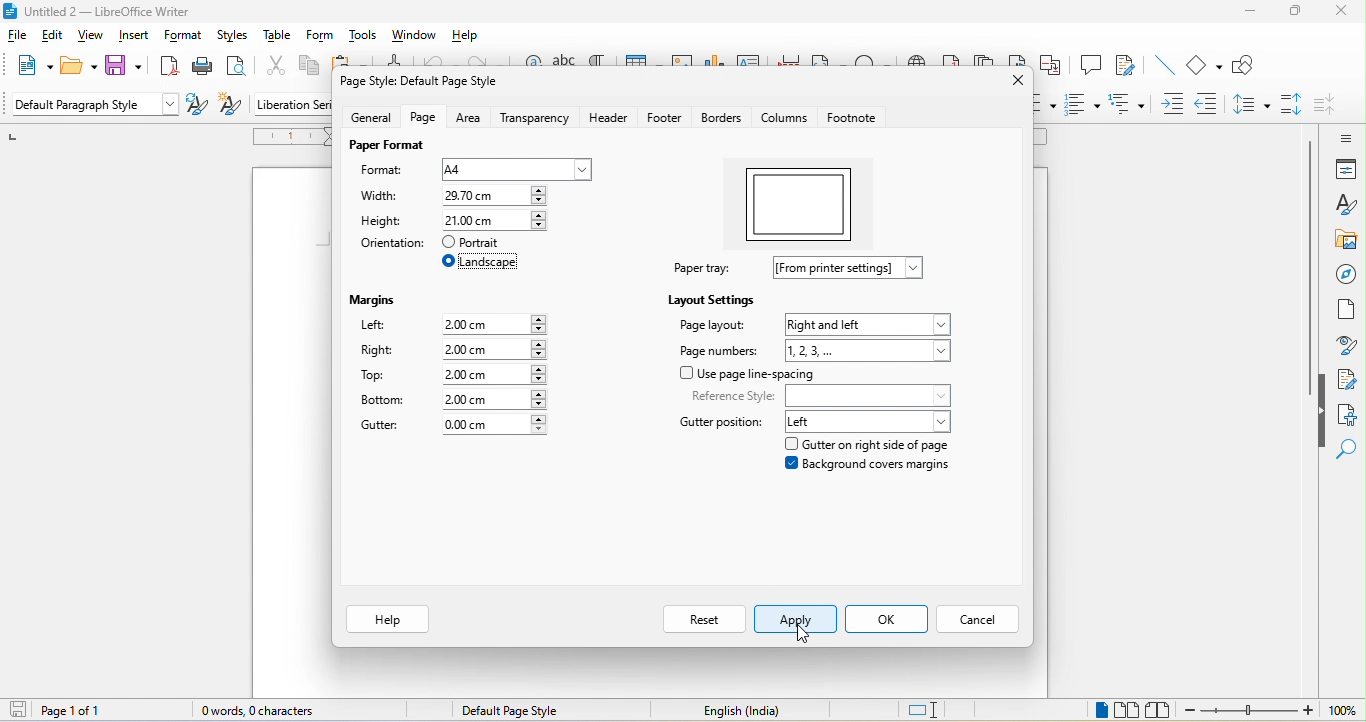  I want to click on open, so click(82, 64).